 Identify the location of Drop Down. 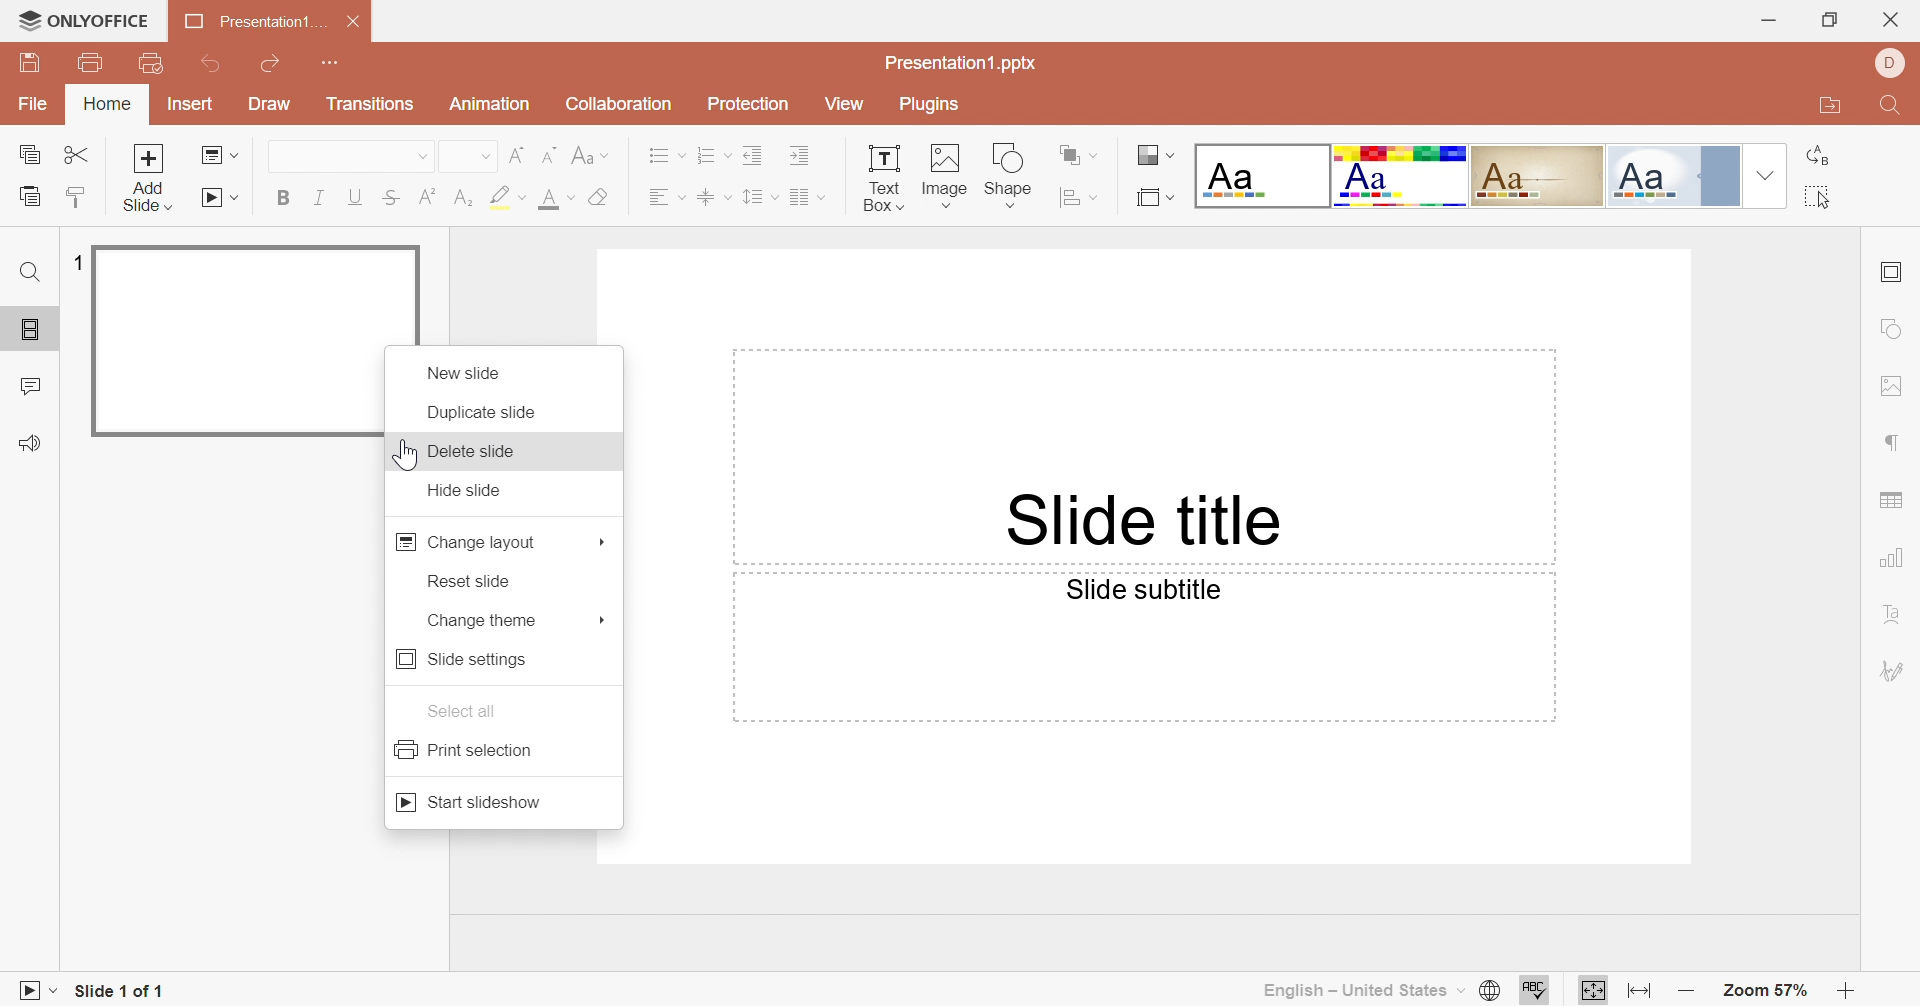
(726, 197).